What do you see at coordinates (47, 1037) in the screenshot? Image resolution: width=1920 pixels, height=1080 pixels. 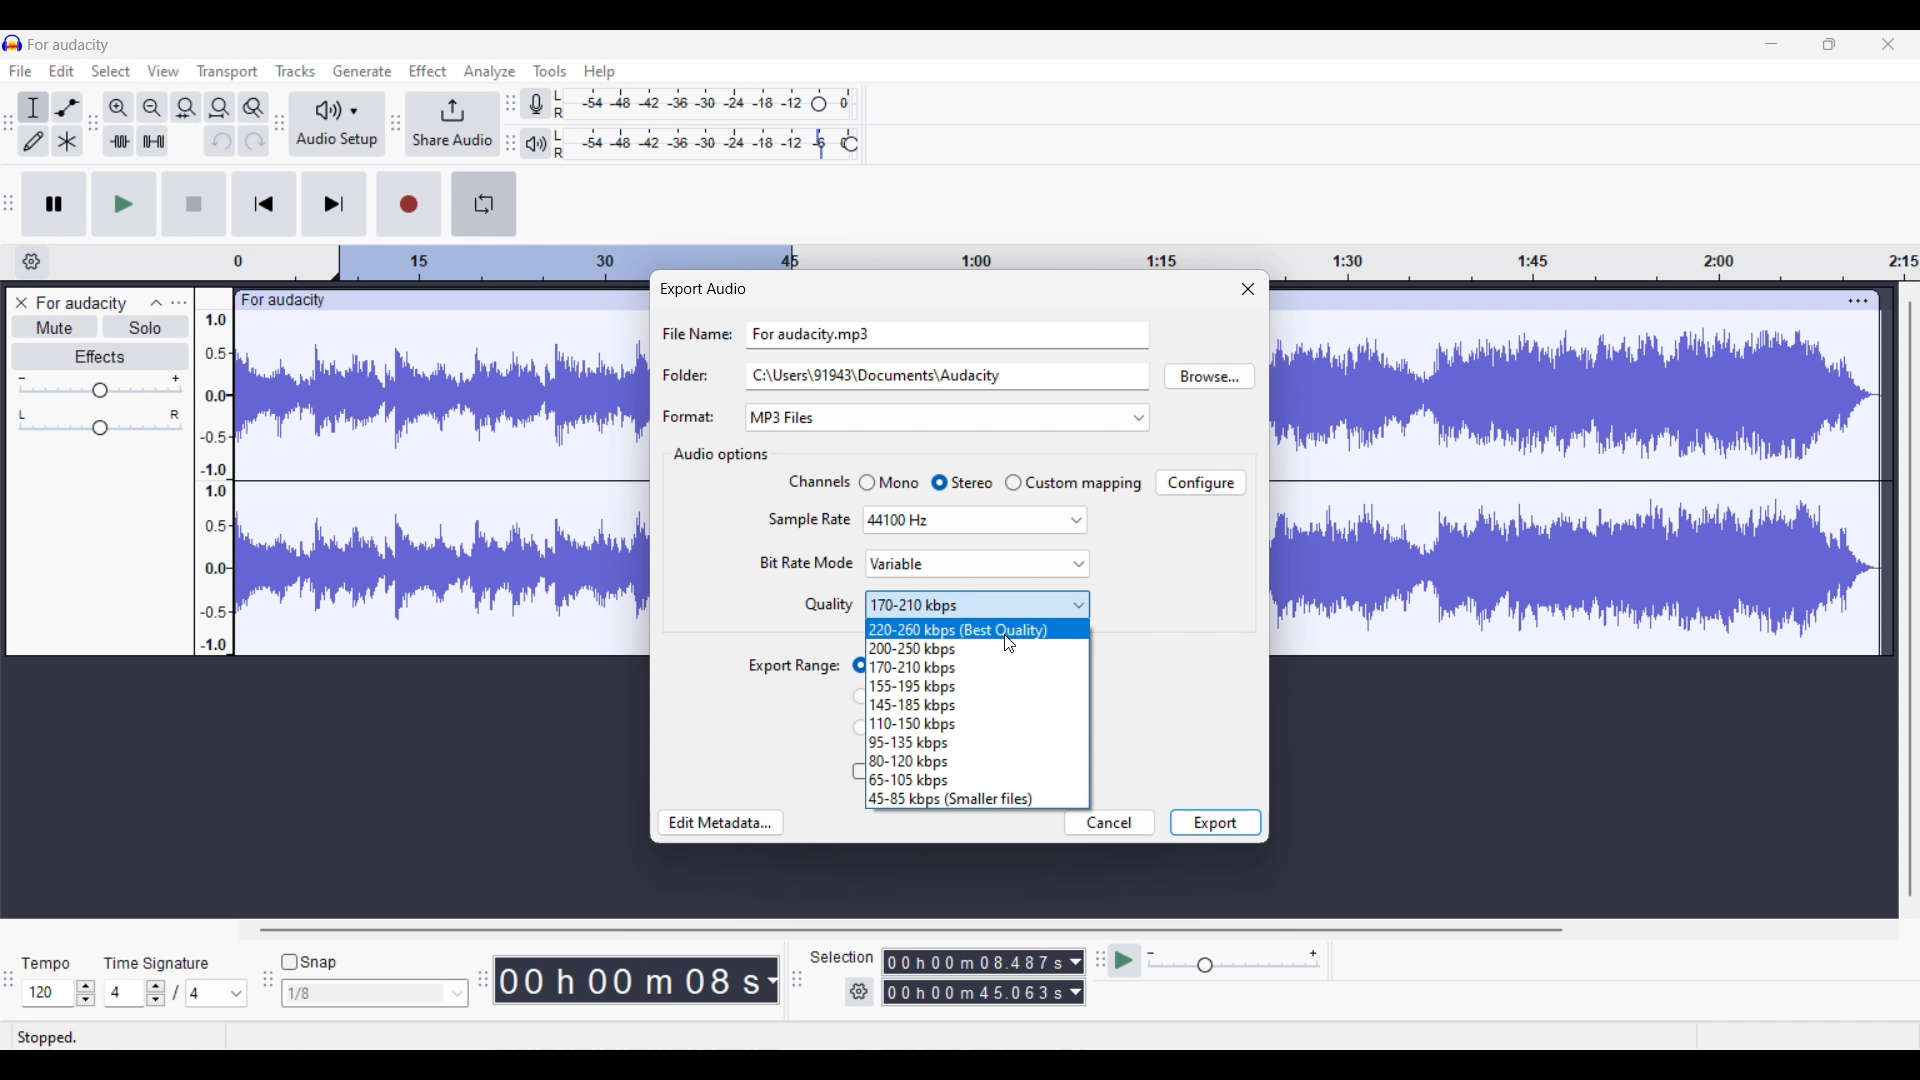 I see `Current status of track` at bounding box center [47, 1037].